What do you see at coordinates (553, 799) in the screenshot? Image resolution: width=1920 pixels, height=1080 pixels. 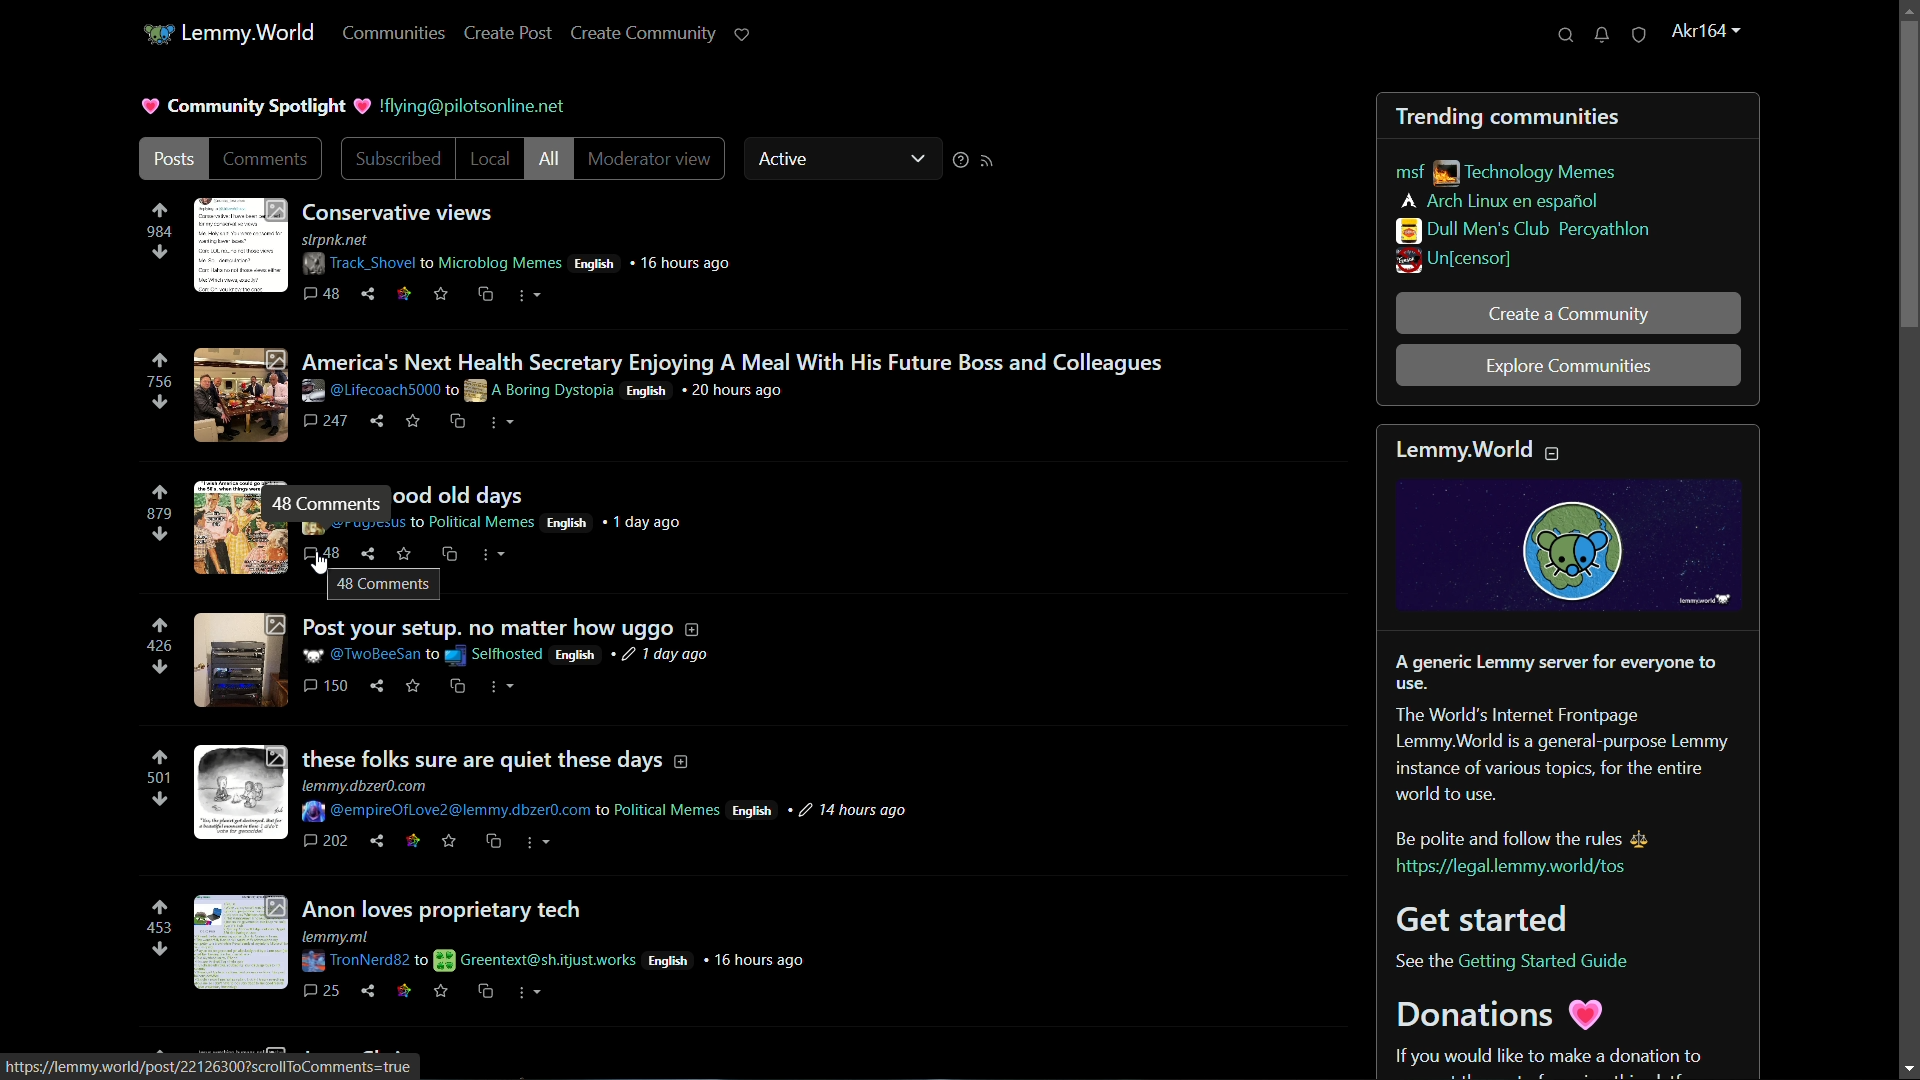 I see `post-5` at bounding box center [553, 799].